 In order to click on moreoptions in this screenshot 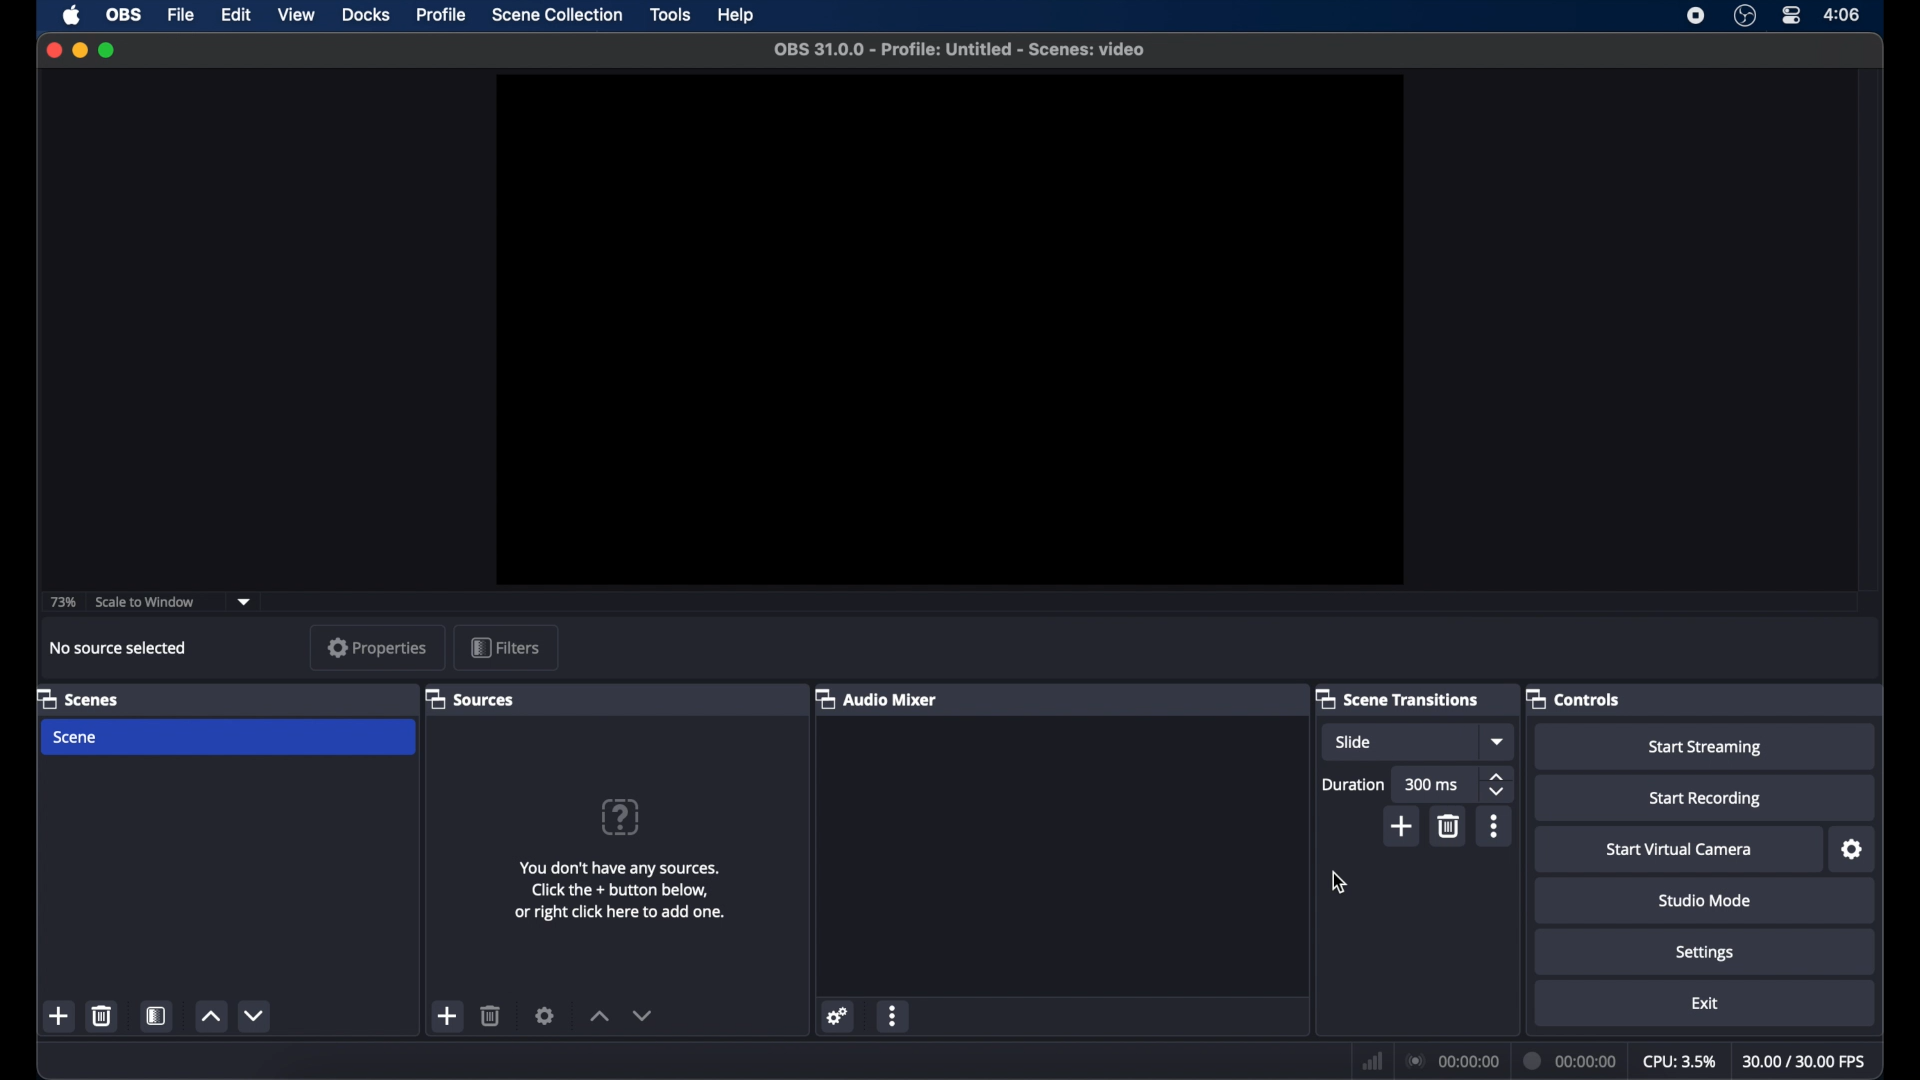, I will do `click(1495, 826)`.